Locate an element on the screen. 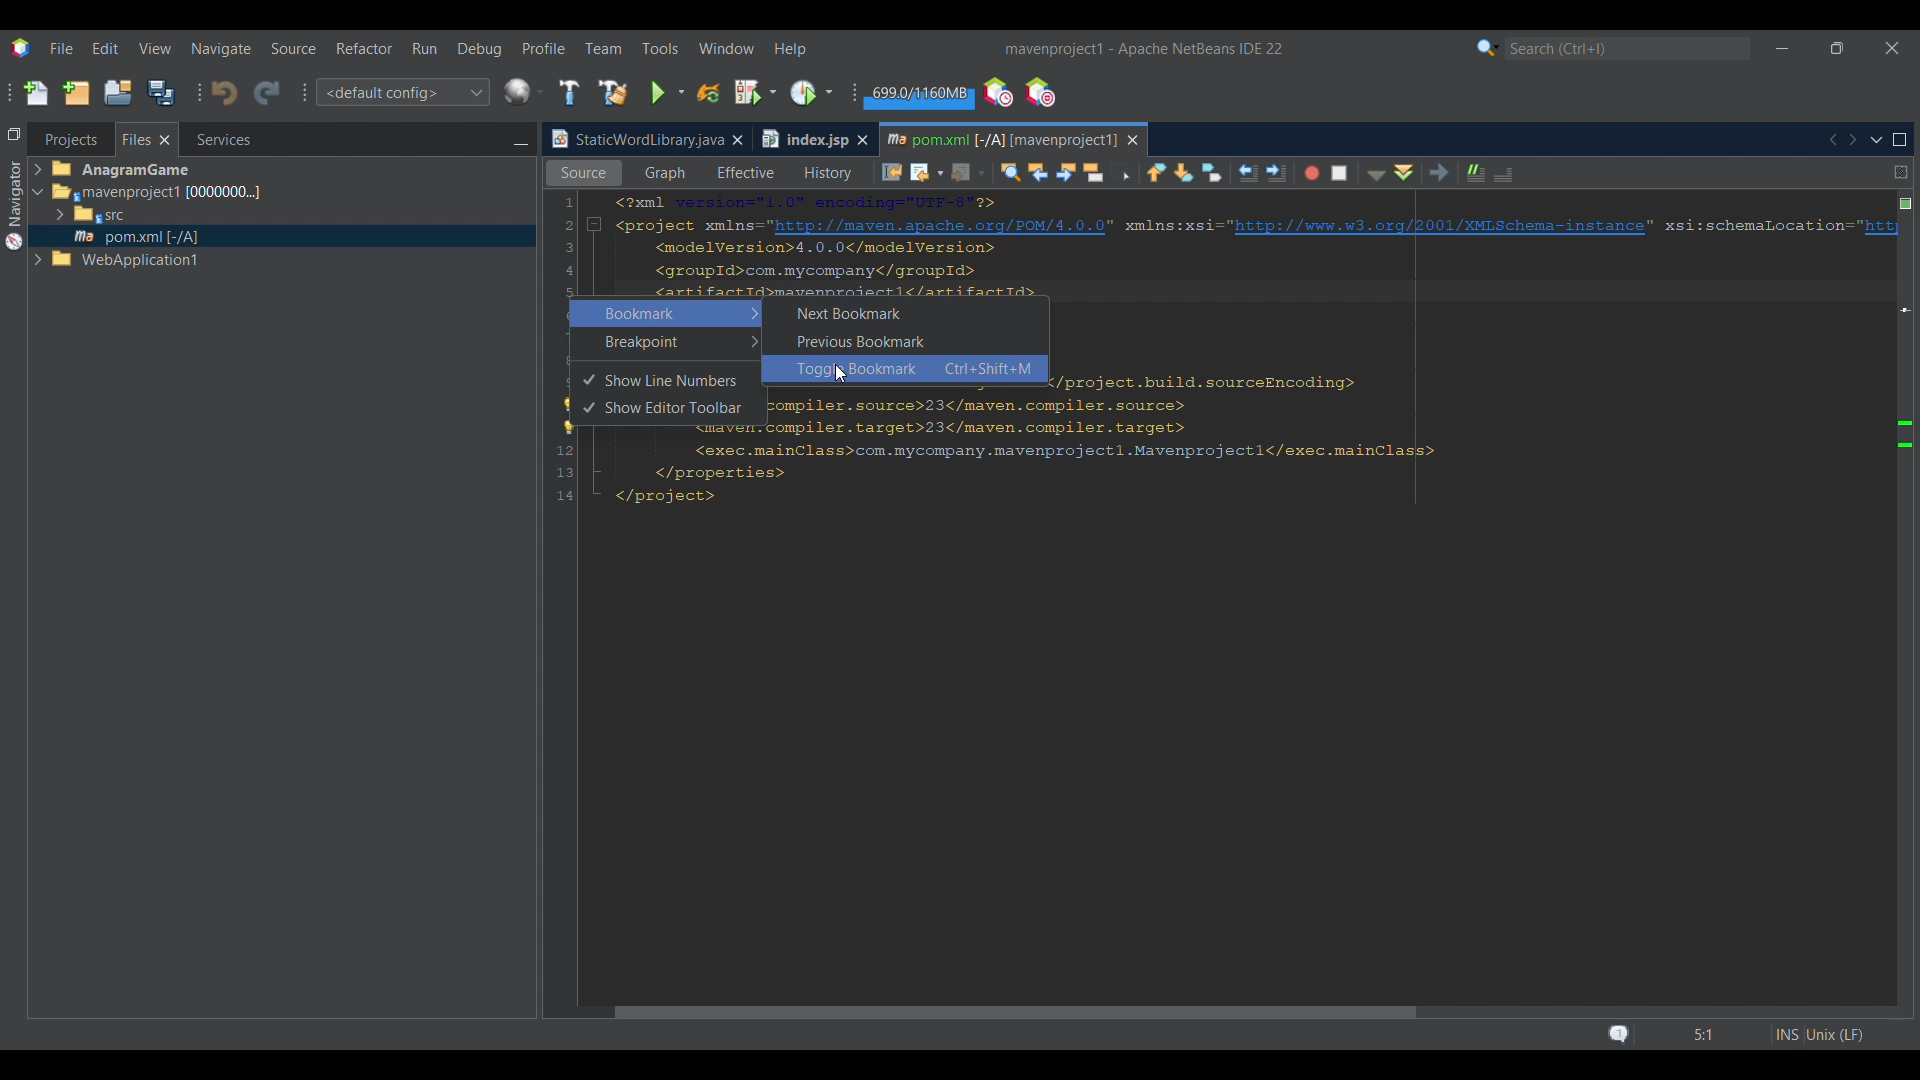 The width and height of the screenshot is (1920, 1080). History view is located at coordinates (823, 170).